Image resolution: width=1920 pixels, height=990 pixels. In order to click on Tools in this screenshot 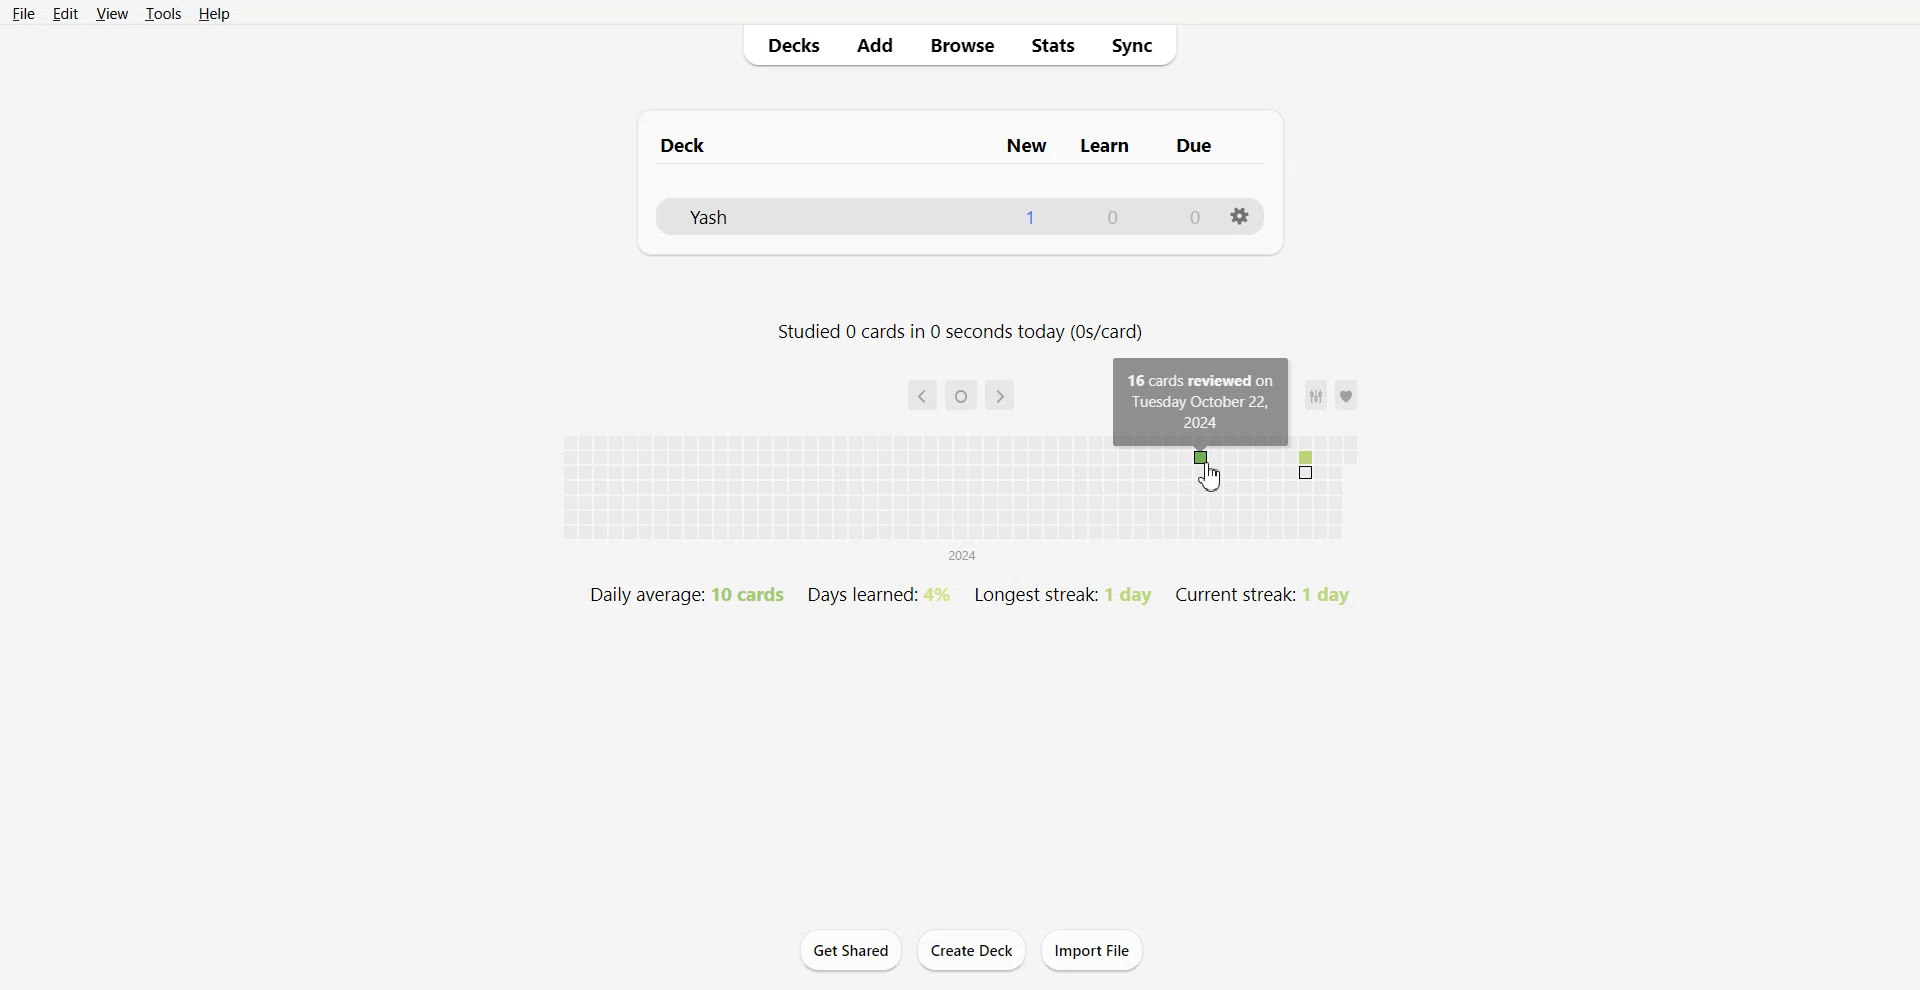, I will do `click(163, 14)`.